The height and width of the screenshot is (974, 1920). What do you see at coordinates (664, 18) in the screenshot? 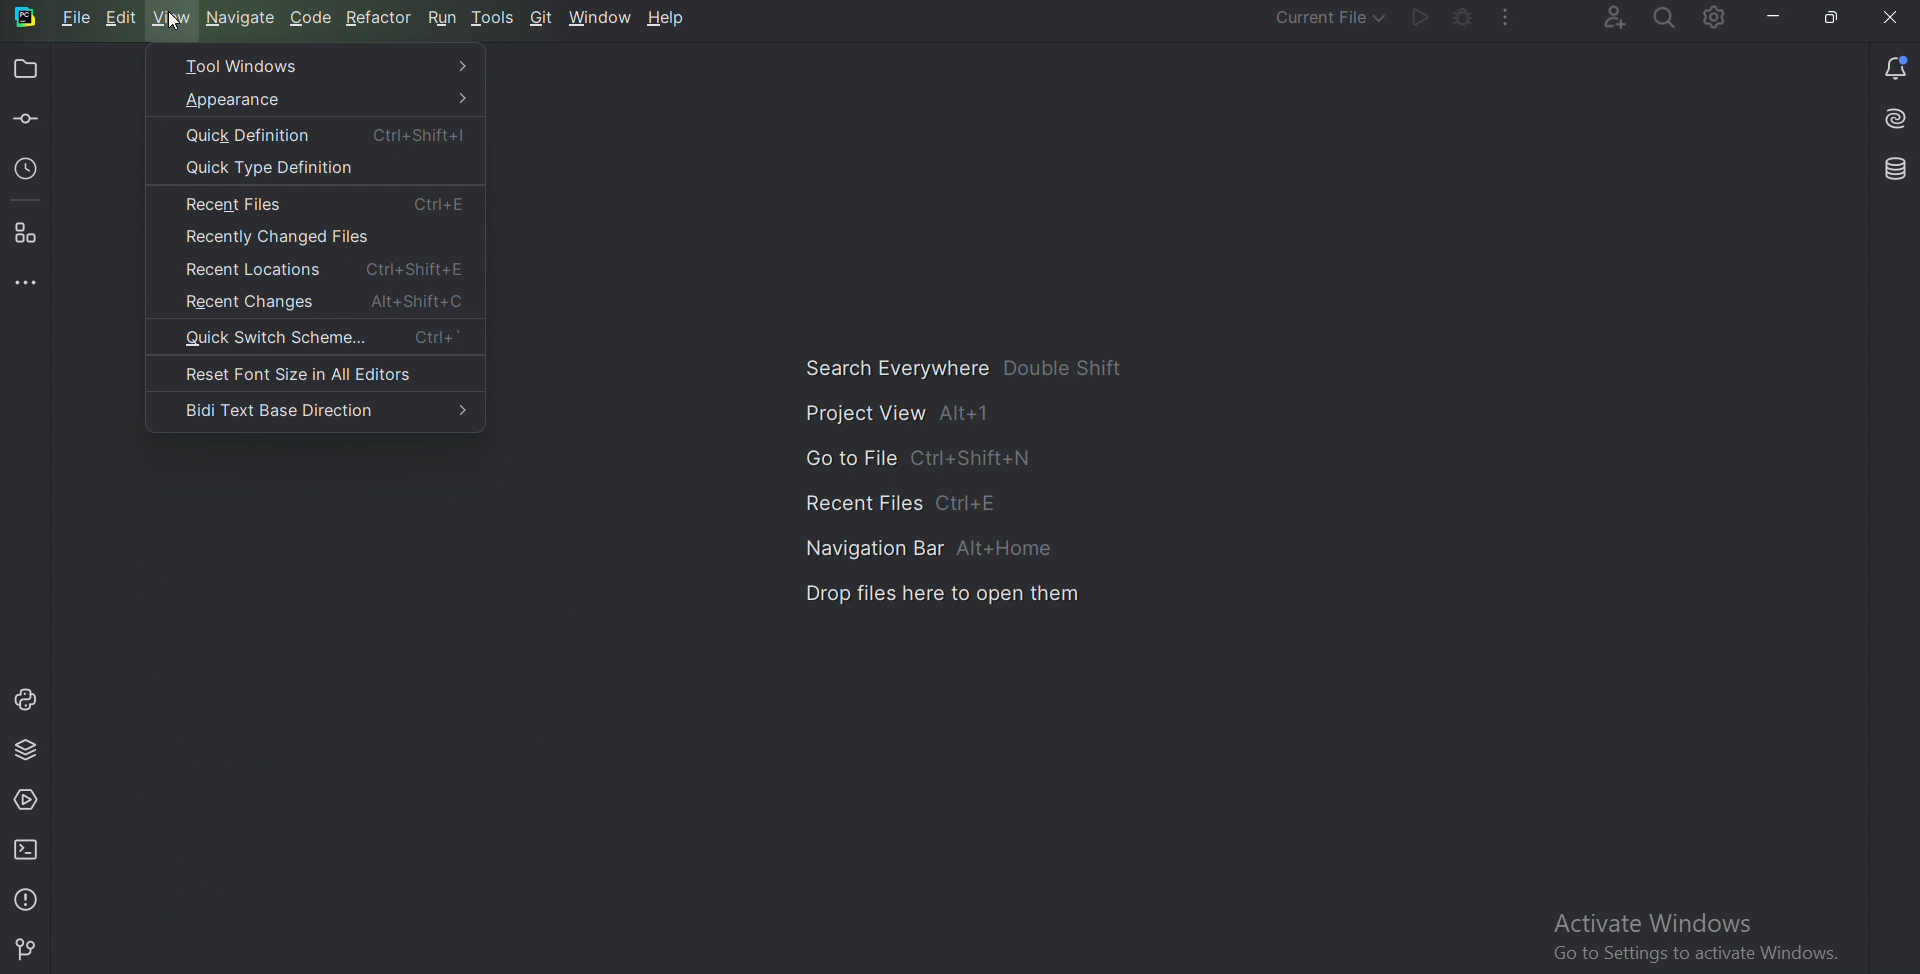
I see `Help` at bounding box center [664, 18].